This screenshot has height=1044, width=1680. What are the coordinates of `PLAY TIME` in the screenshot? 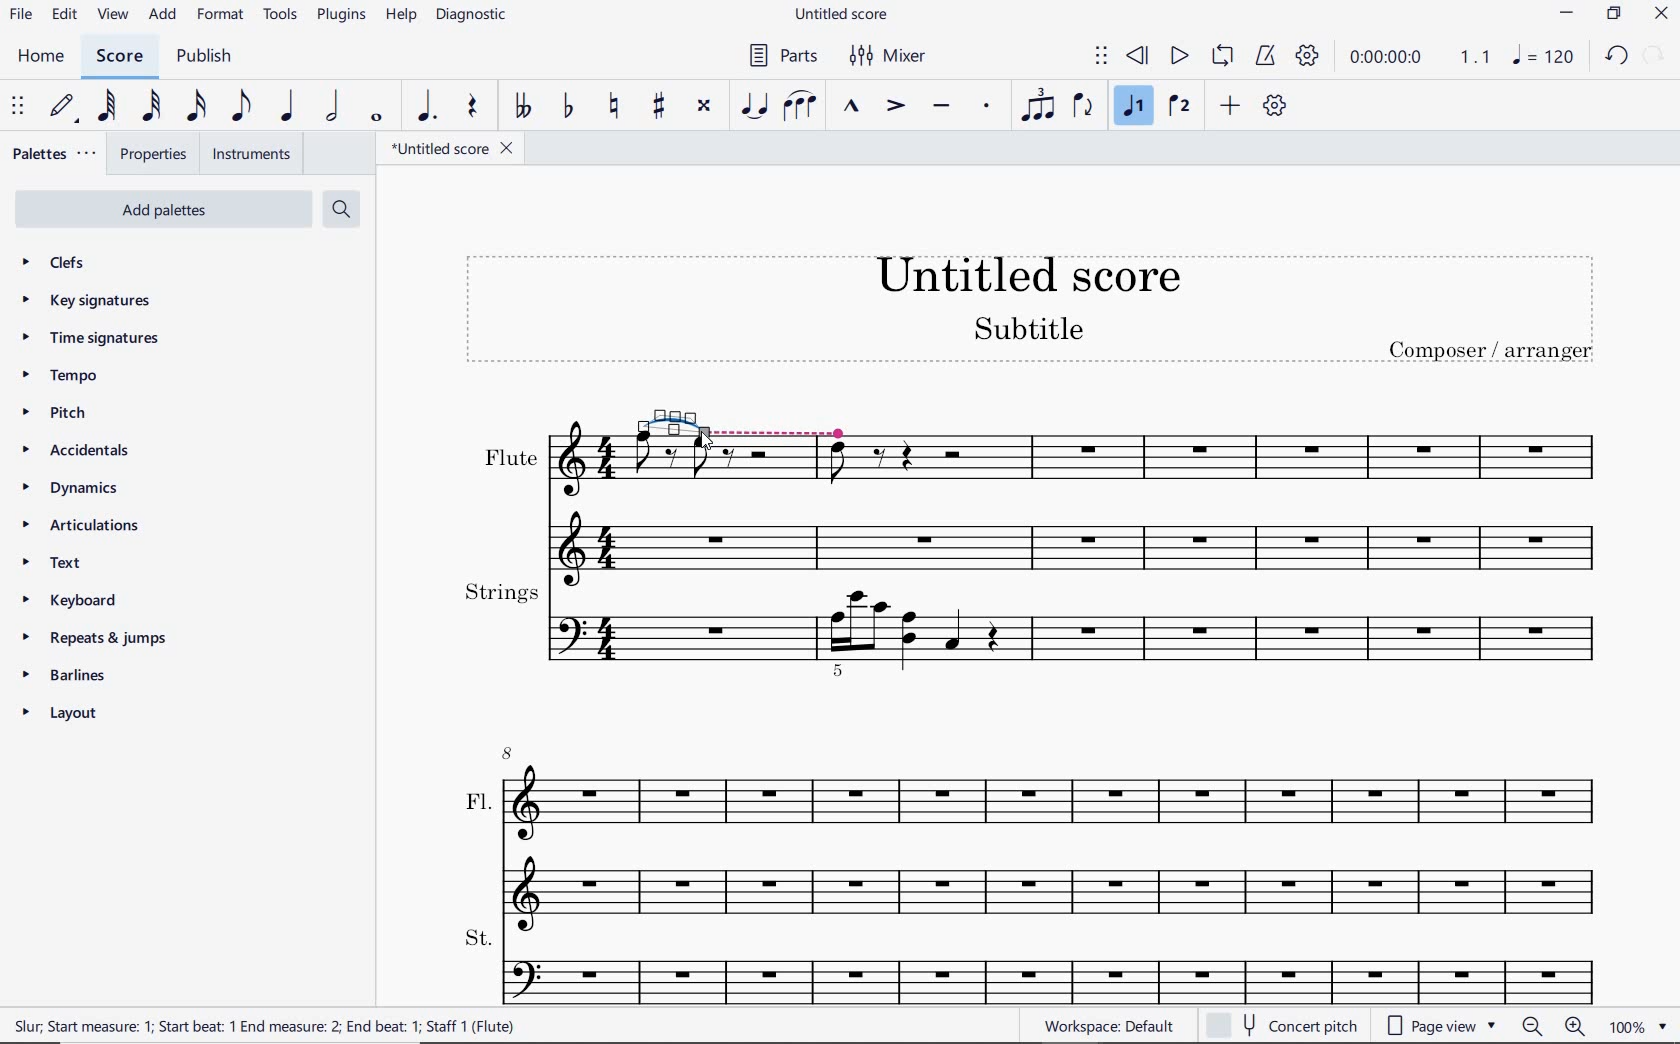 It's located at (1422, 60).